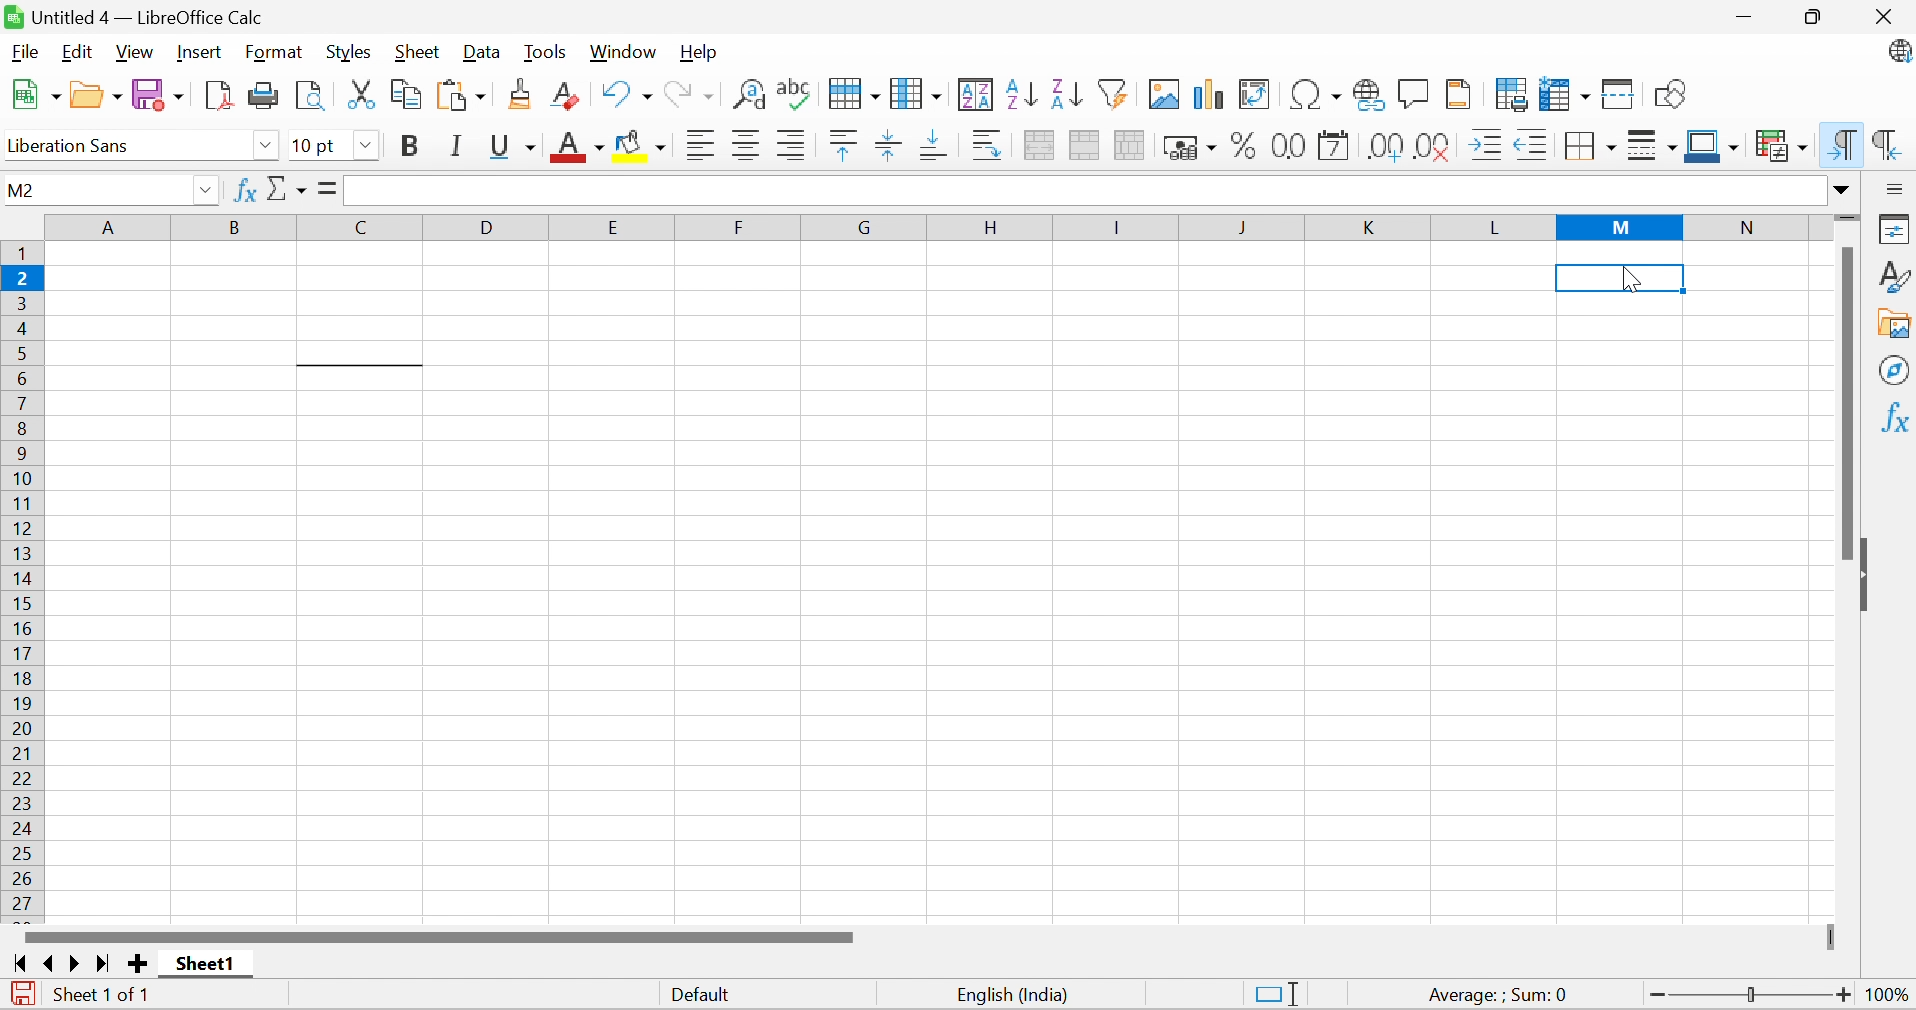 This screenshot has width=1916, height=1010. What do you see at coordinates (703, 148) in the screenshot?
I see `Align left` at bounding box center [703, 148].